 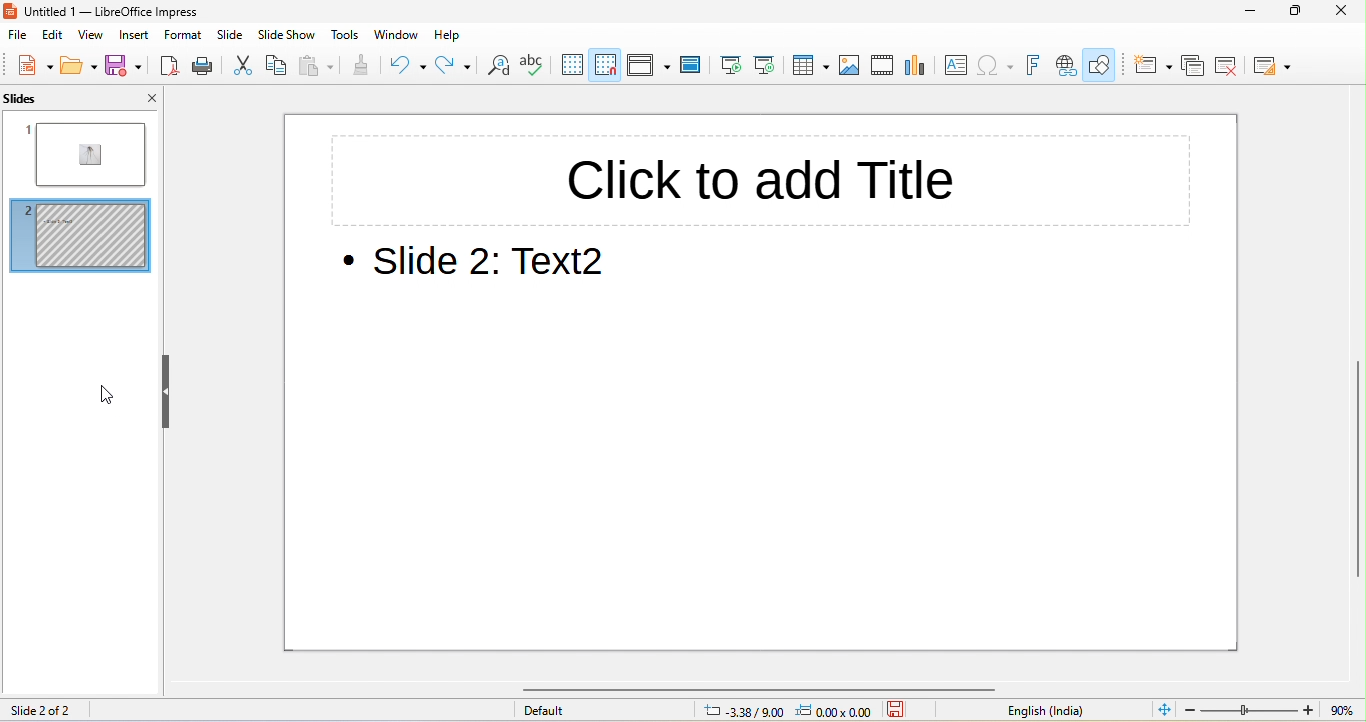 What do you see at coordinates (1105, 63) in the screenshot?
I see `show draw function` at bounding box center [1105, 63].